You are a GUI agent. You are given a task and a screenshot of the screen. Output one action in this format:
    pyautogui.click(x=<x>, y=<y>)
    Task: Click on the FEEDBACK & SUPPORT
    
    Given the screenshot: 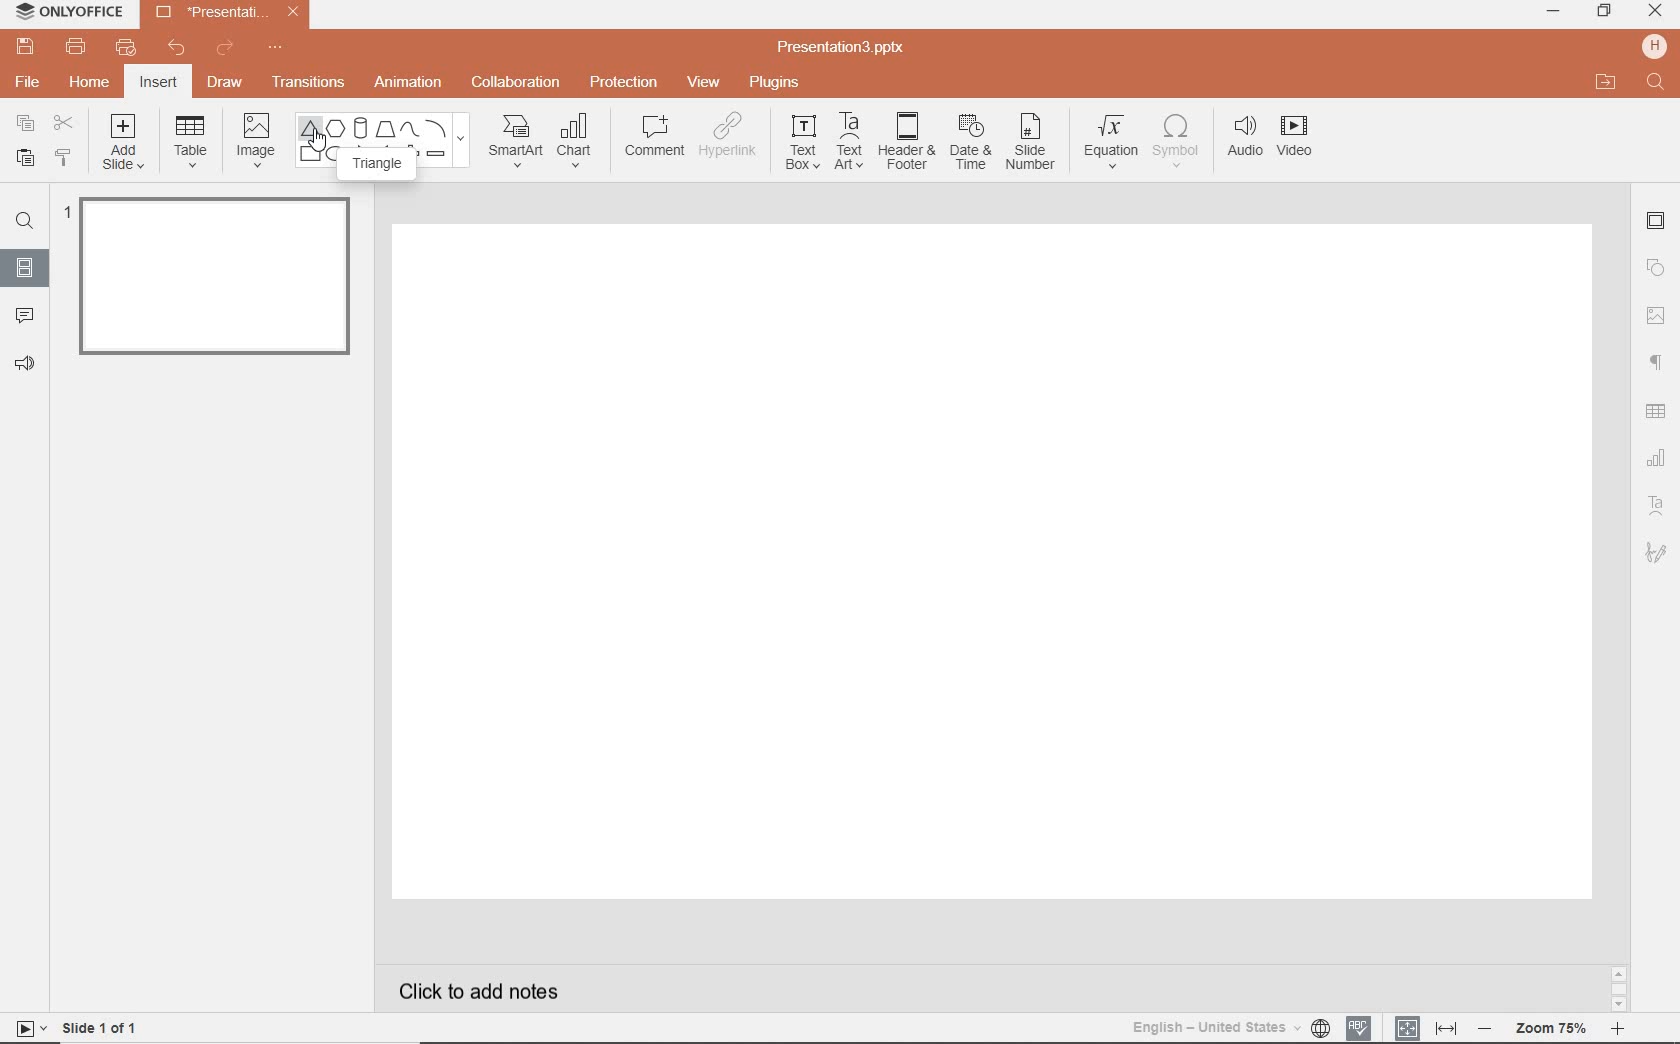 What is the action you would take?
    pyautogui.click(x=28, y=363)
    